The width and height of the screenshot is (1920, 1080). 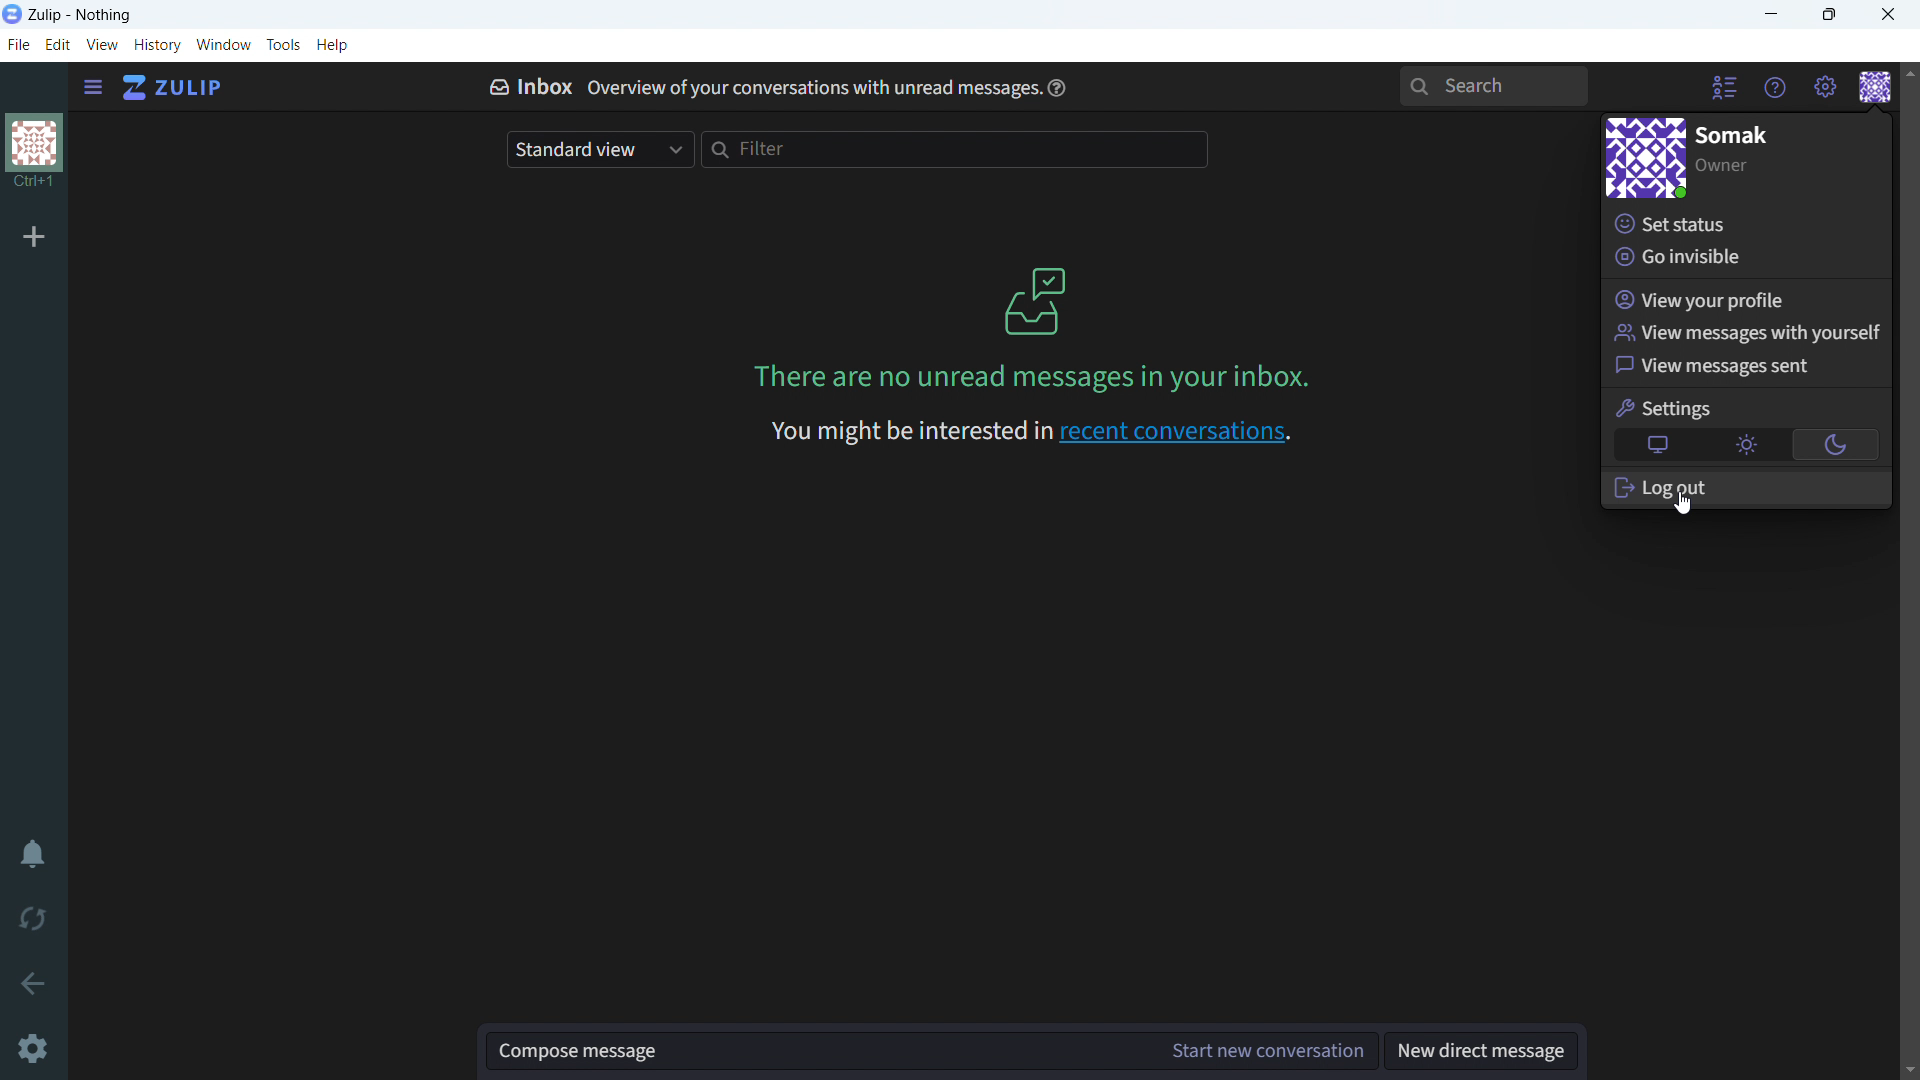 What do you see at coordinates (174, 88) in the screenshot?
I see `go to home view (inbox)` at bounding box center [174, 88].